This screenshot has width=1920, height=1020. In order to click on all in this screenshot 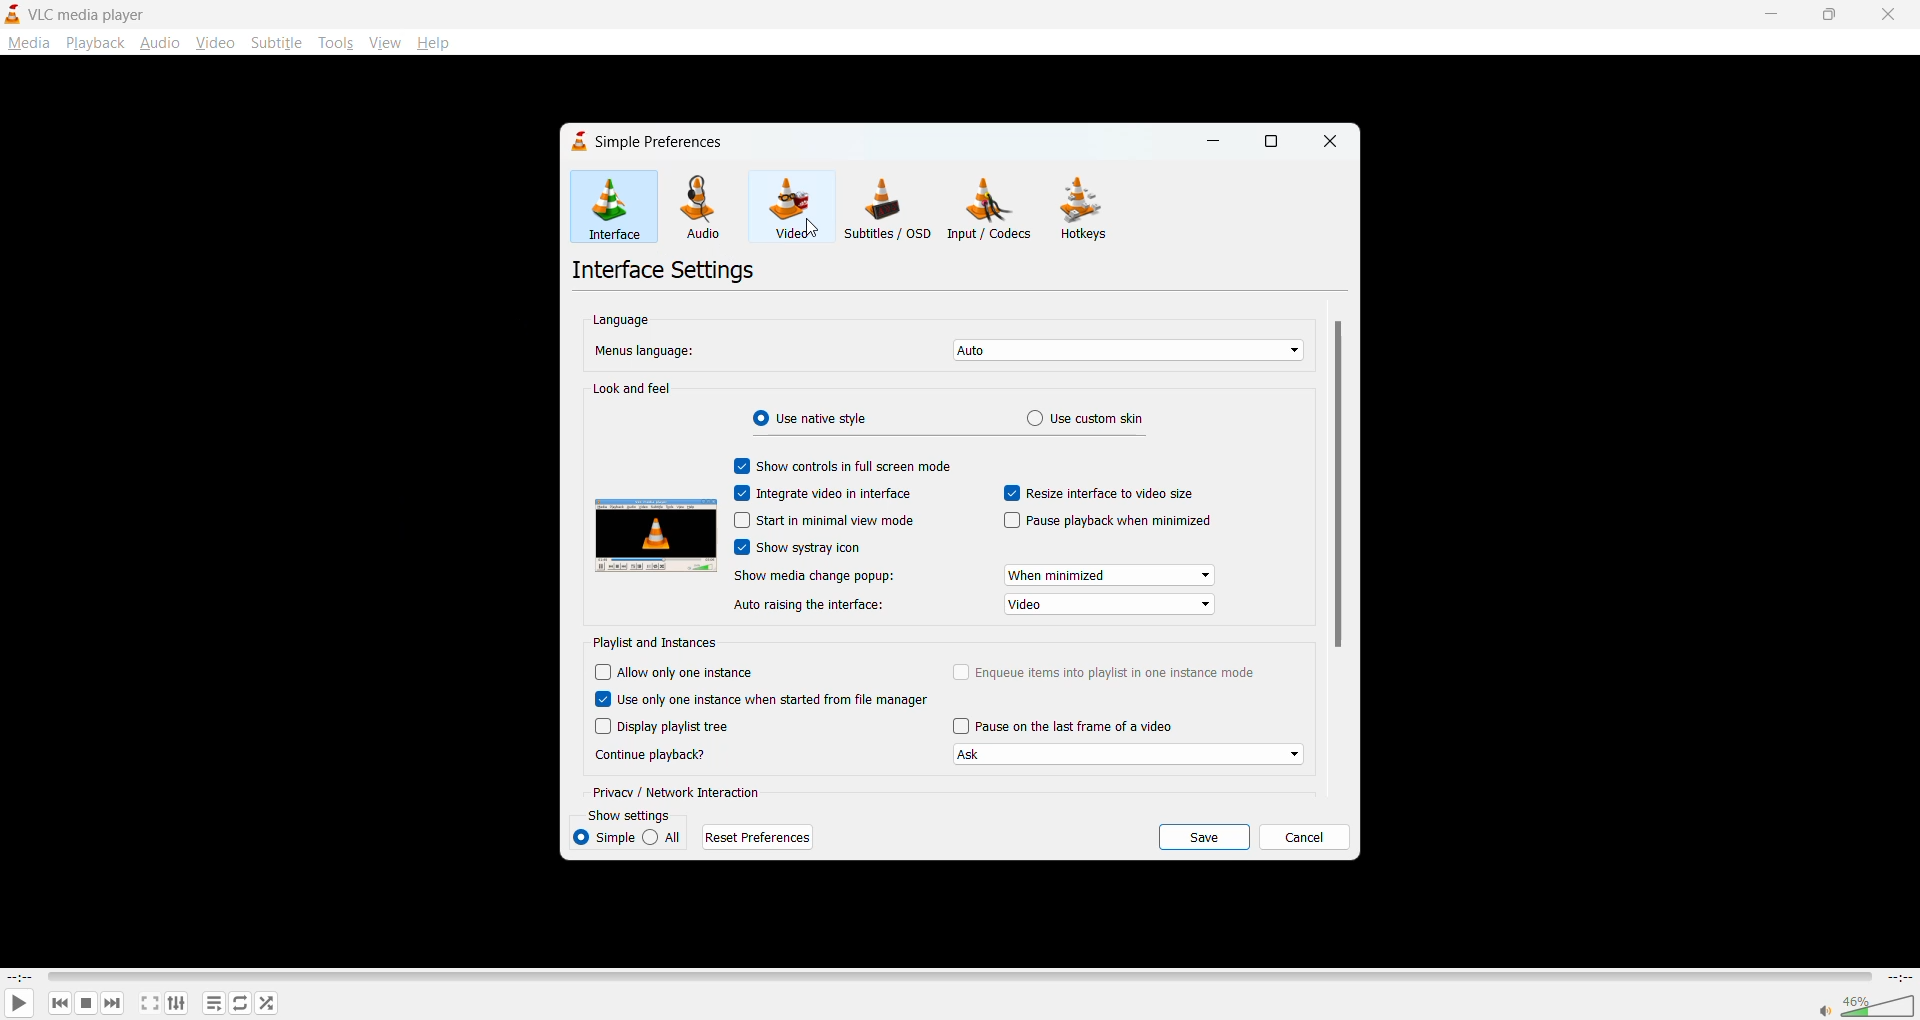, I will do `click(666, 835)`.